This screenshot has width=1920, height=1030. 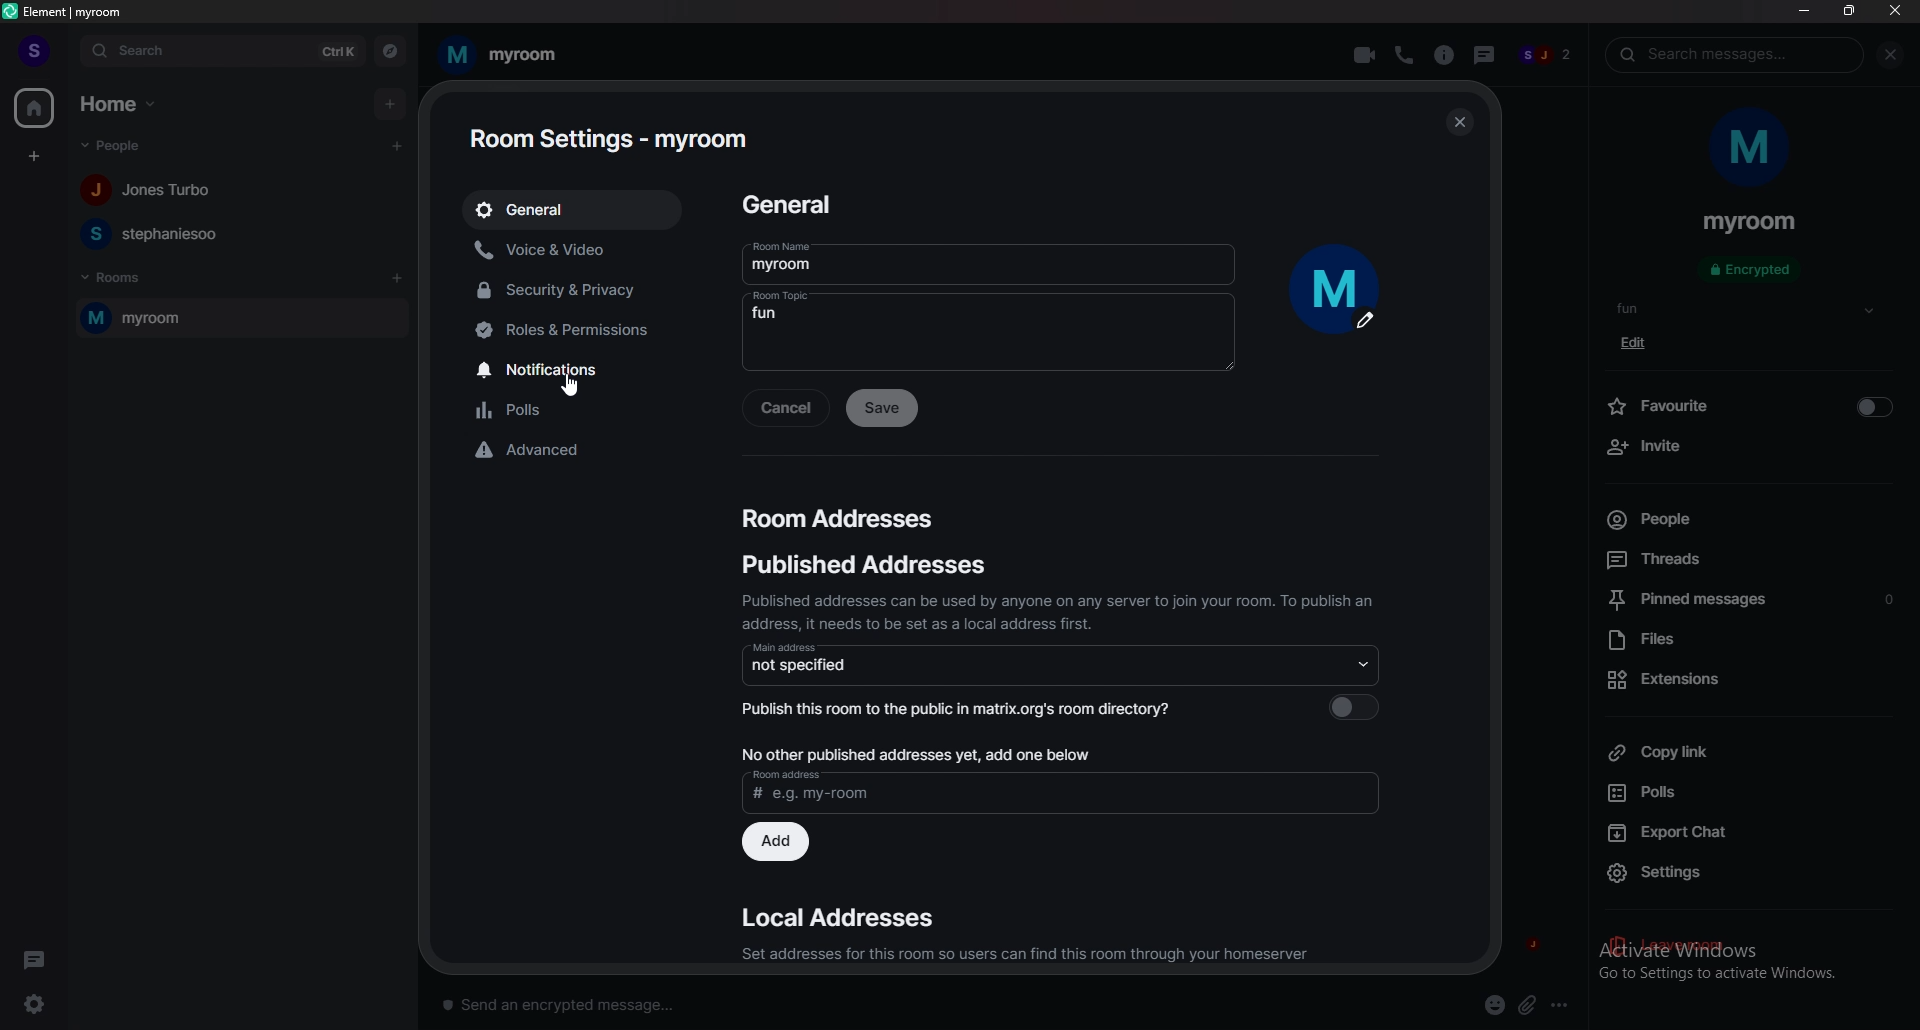 What do you see at coordinates (1753, 874) in the screenshot?
I see `settings` at bounding box center [1753, 874].